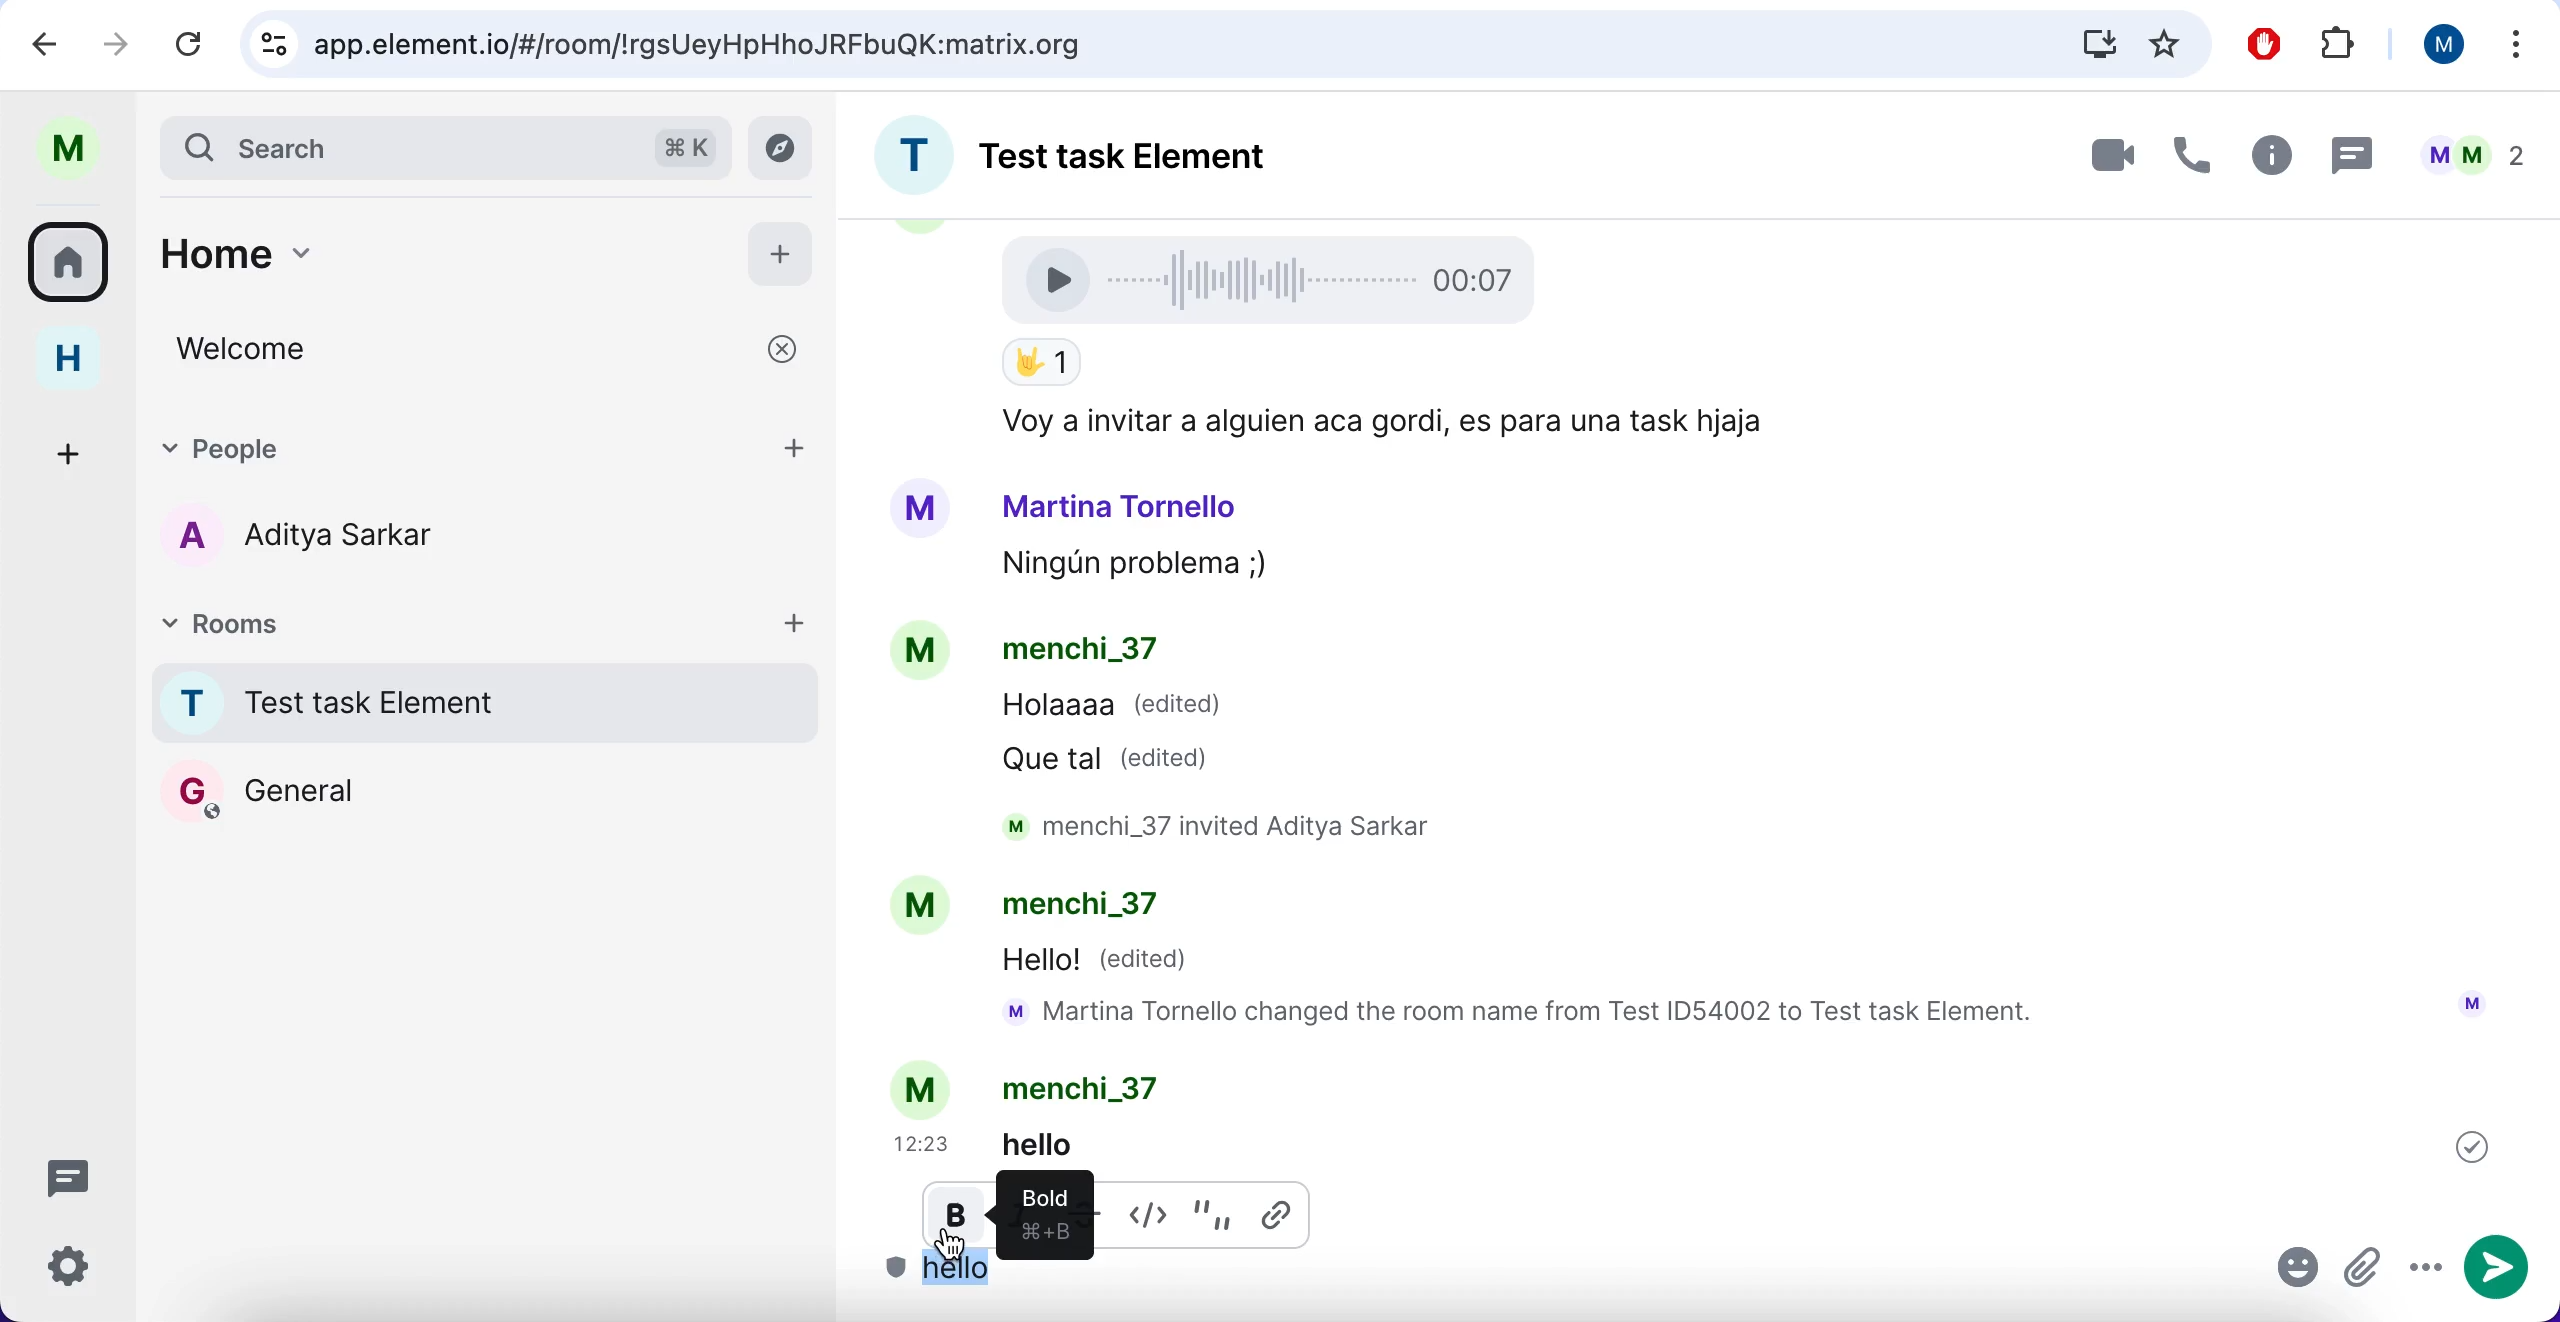 This screenshot has width=2560, height=1322. Describe the element at coordinates (924, 654) in the screenshot. I see `Avatar` at that location.